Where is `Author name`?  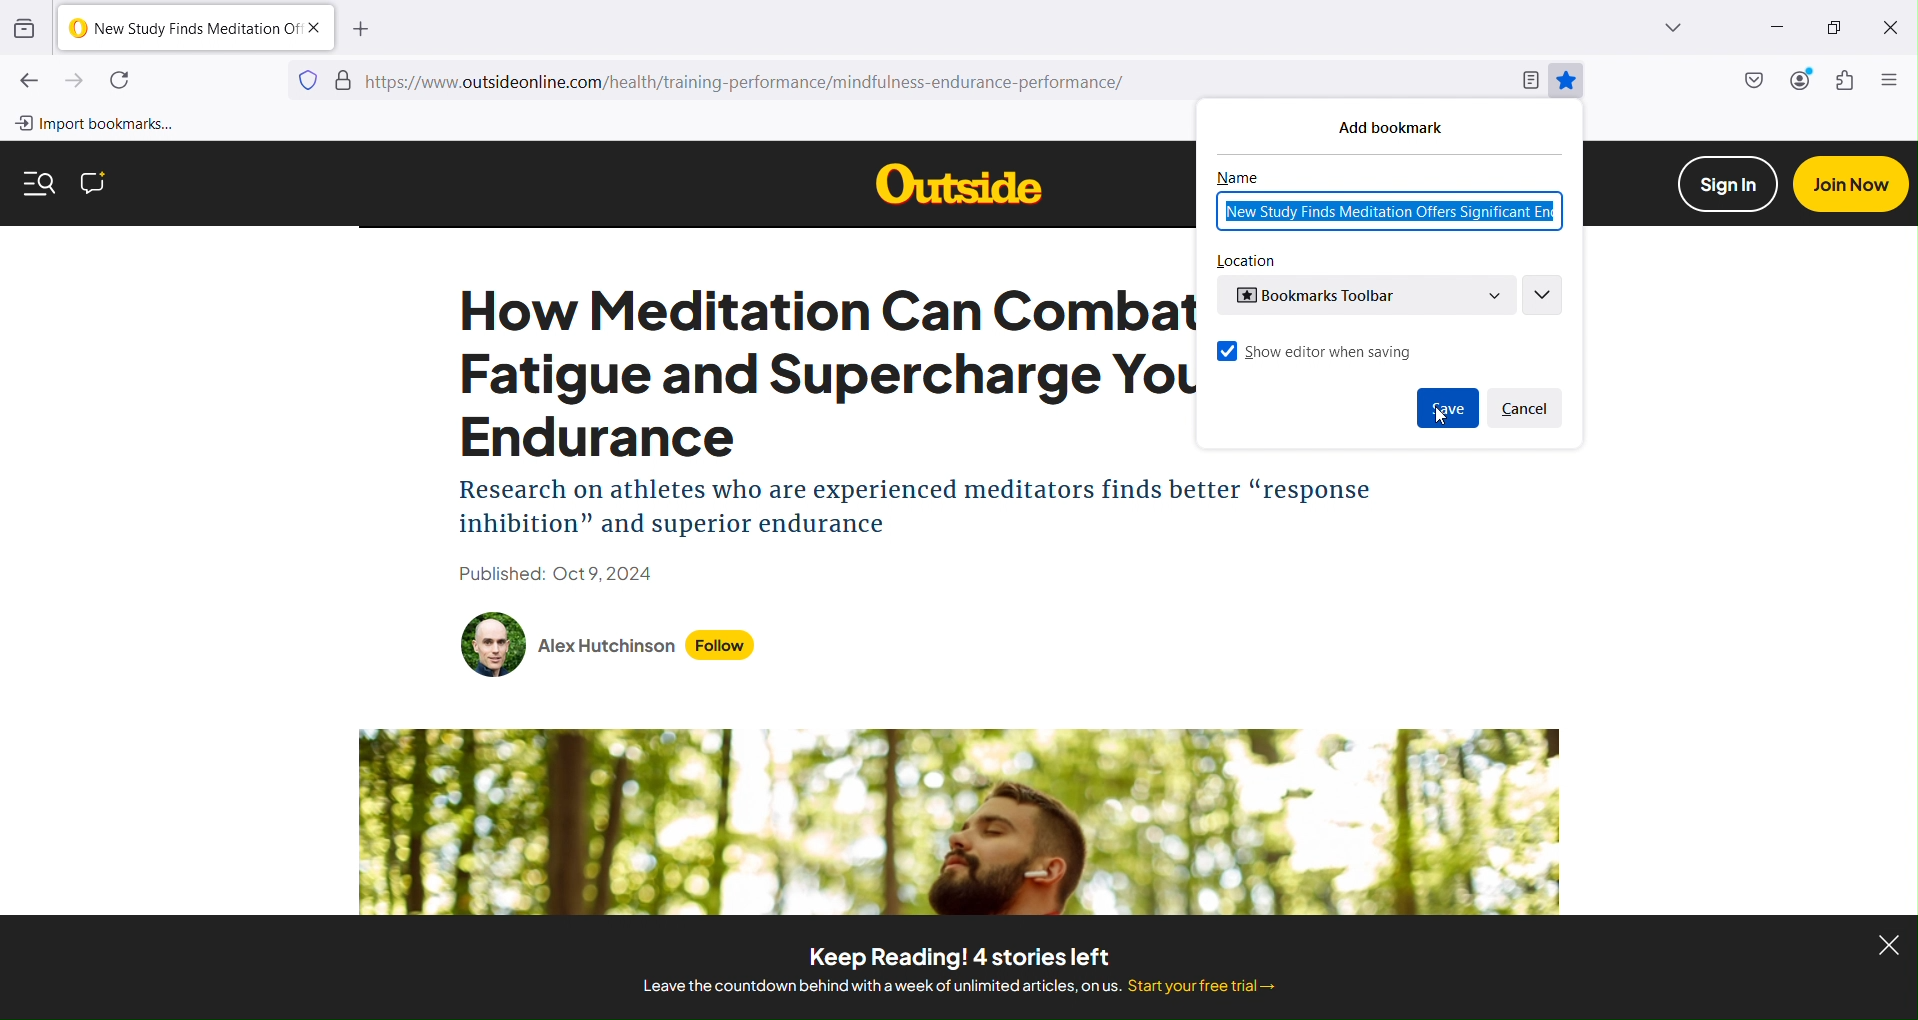
Author name is located at coordinates (607, 646).